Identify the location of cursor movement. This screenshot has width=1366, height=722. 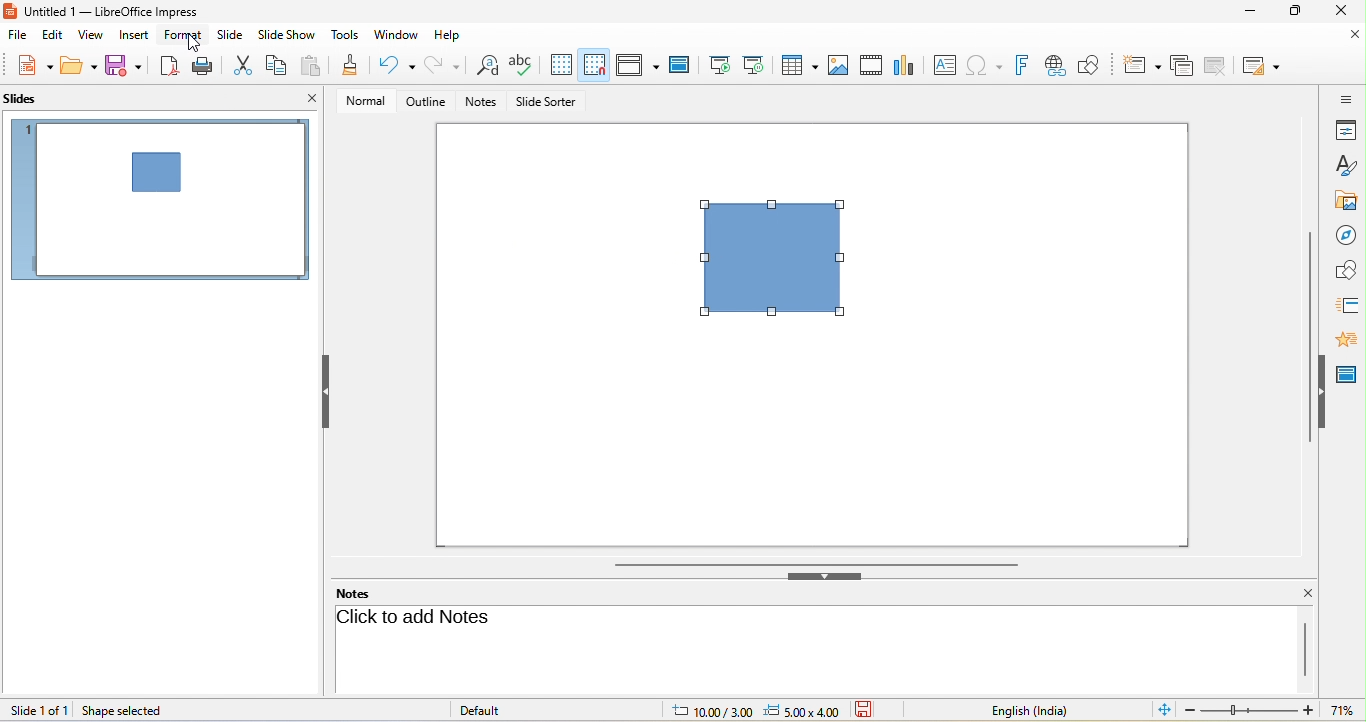
(191, 44).